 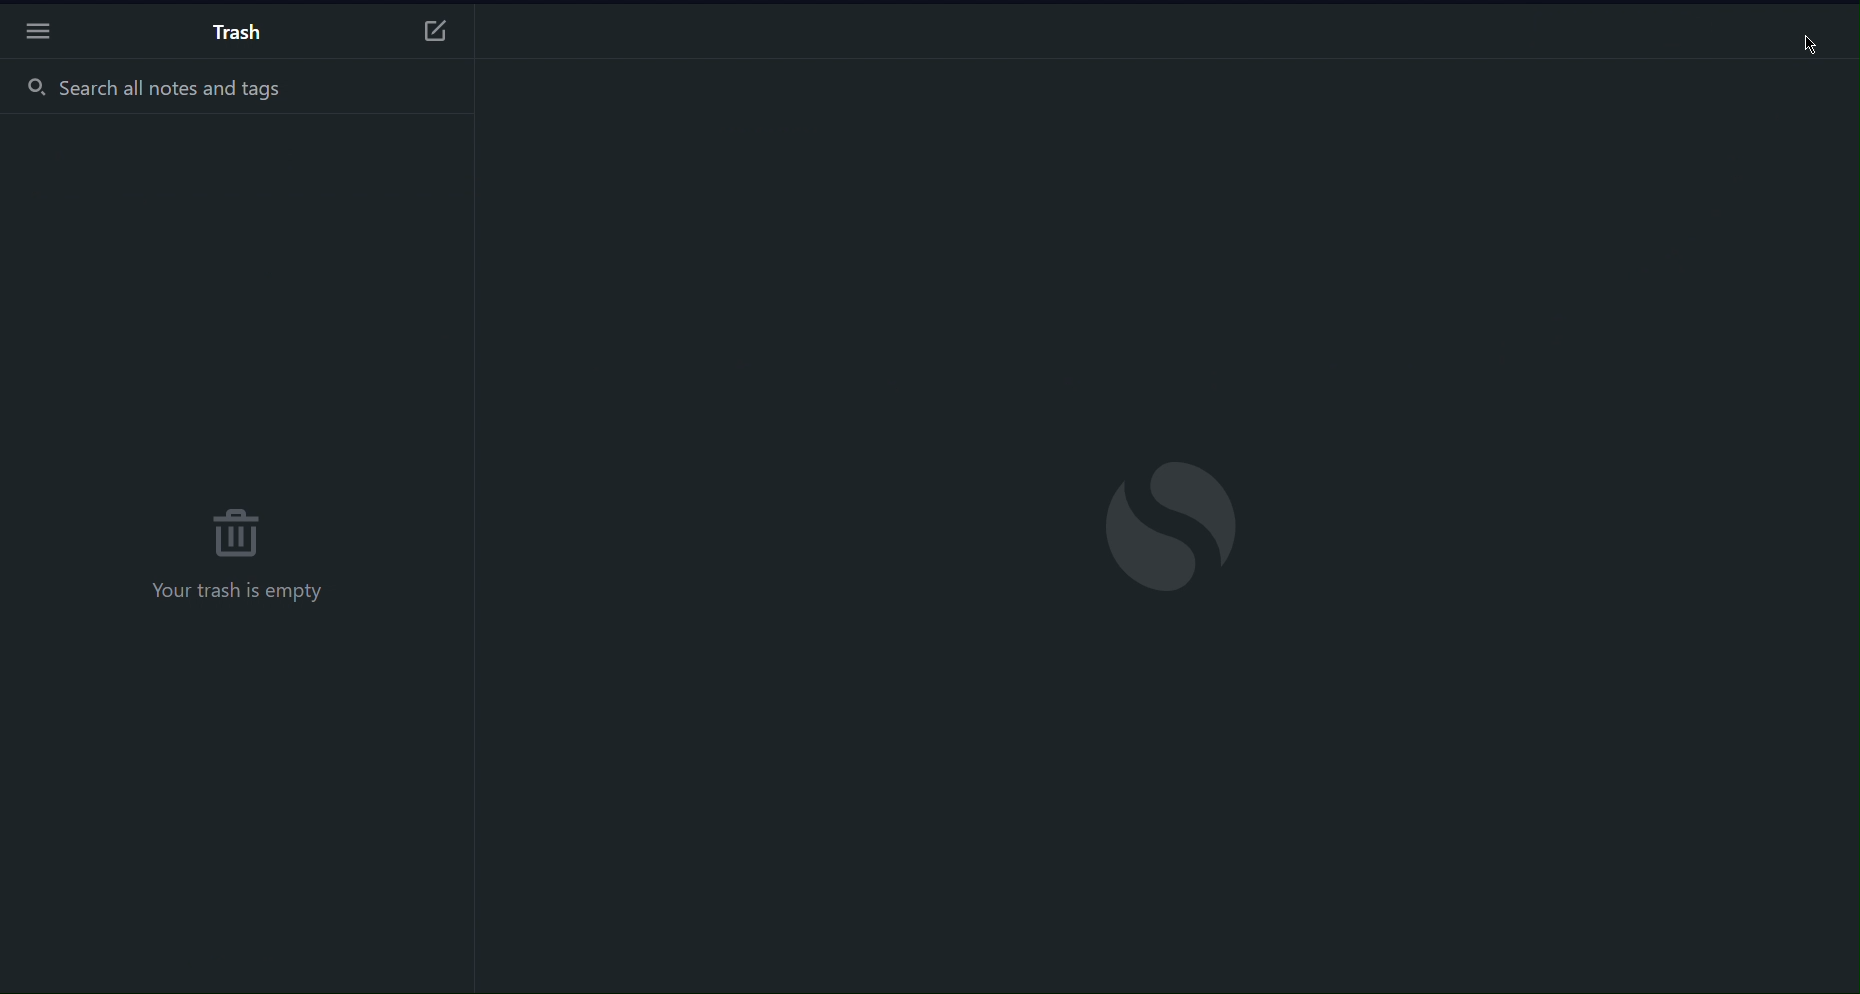 I want to click on Empty logo, so click(x=1172, y=525).